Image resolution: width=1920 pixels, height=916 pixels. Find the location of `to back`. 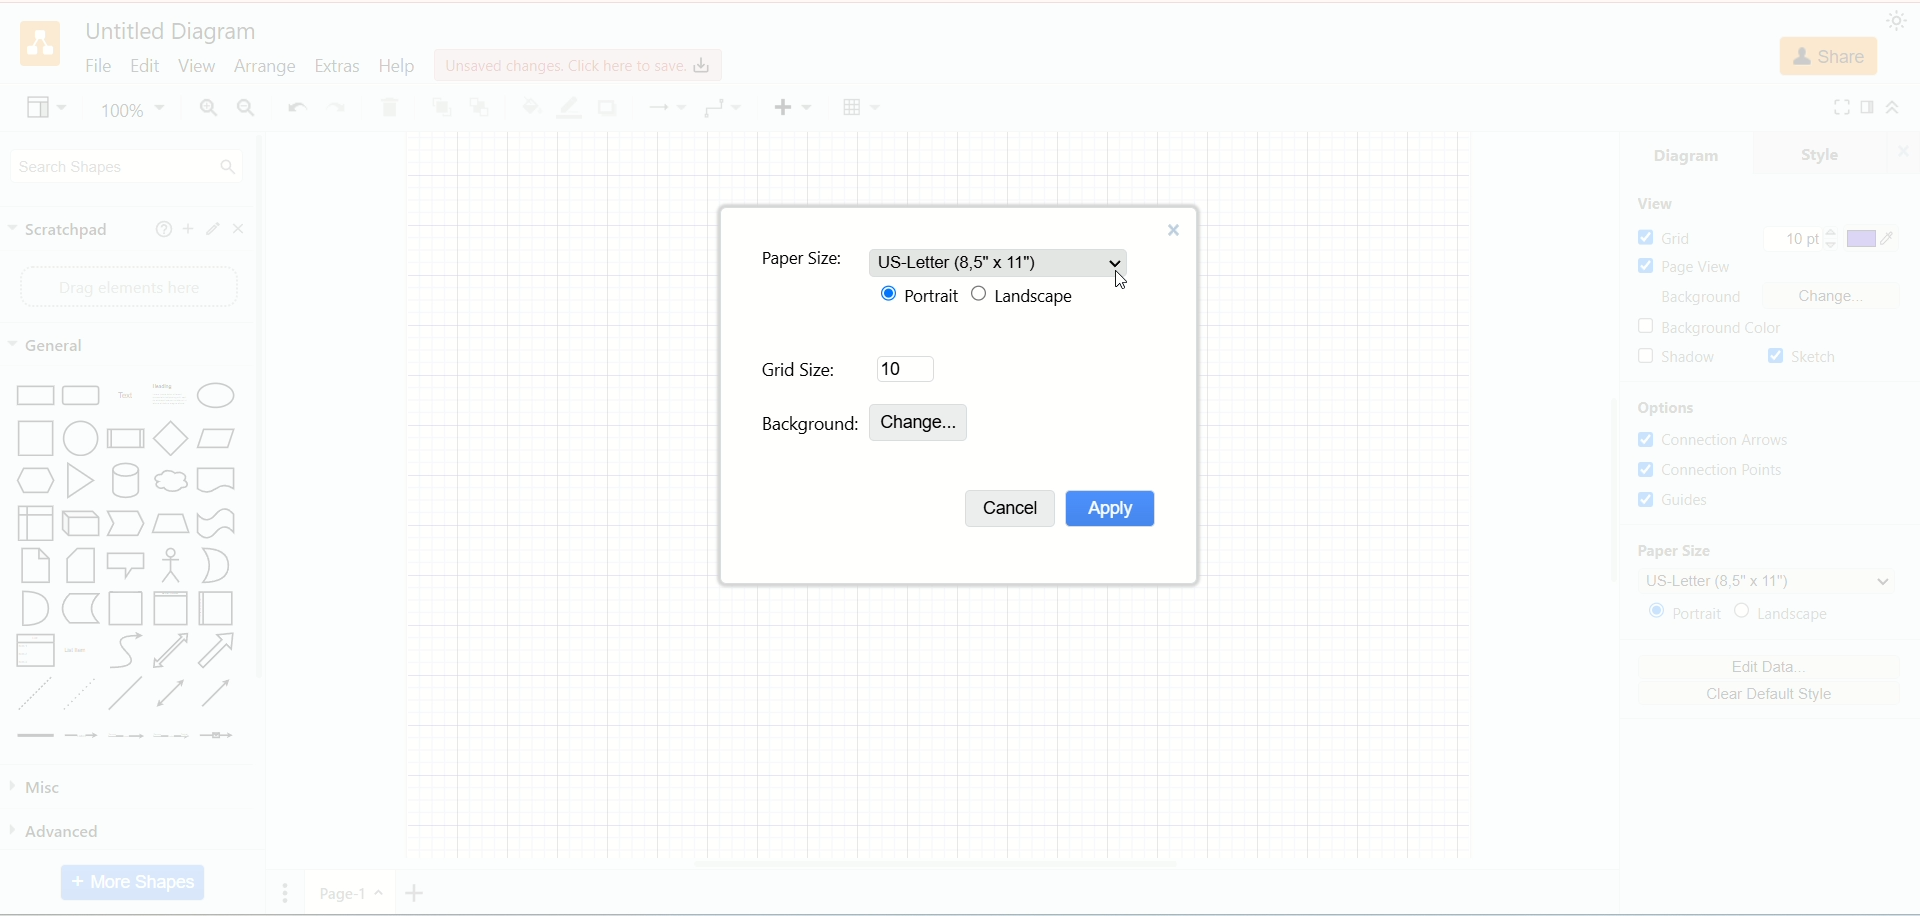

to back is located at coordinates (480, 105).